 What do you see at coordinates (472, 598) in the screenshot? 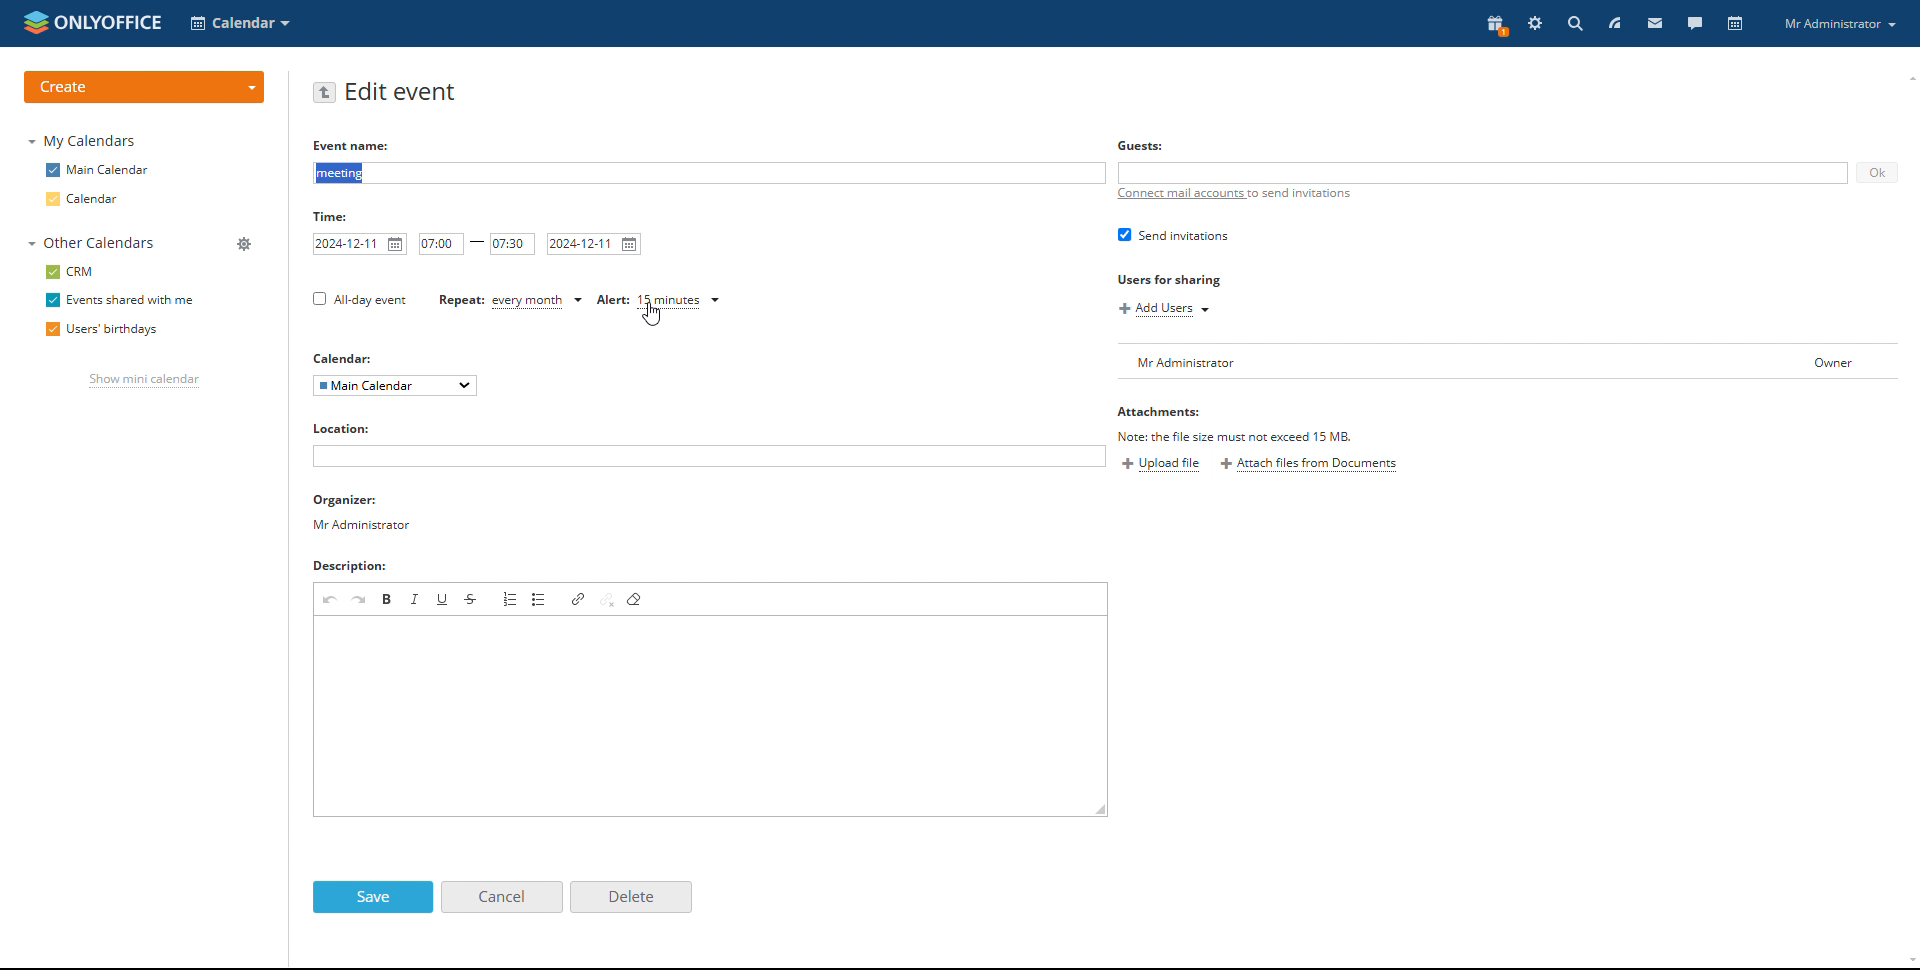
I see `strikethrough` at bounding box center [472, 598].